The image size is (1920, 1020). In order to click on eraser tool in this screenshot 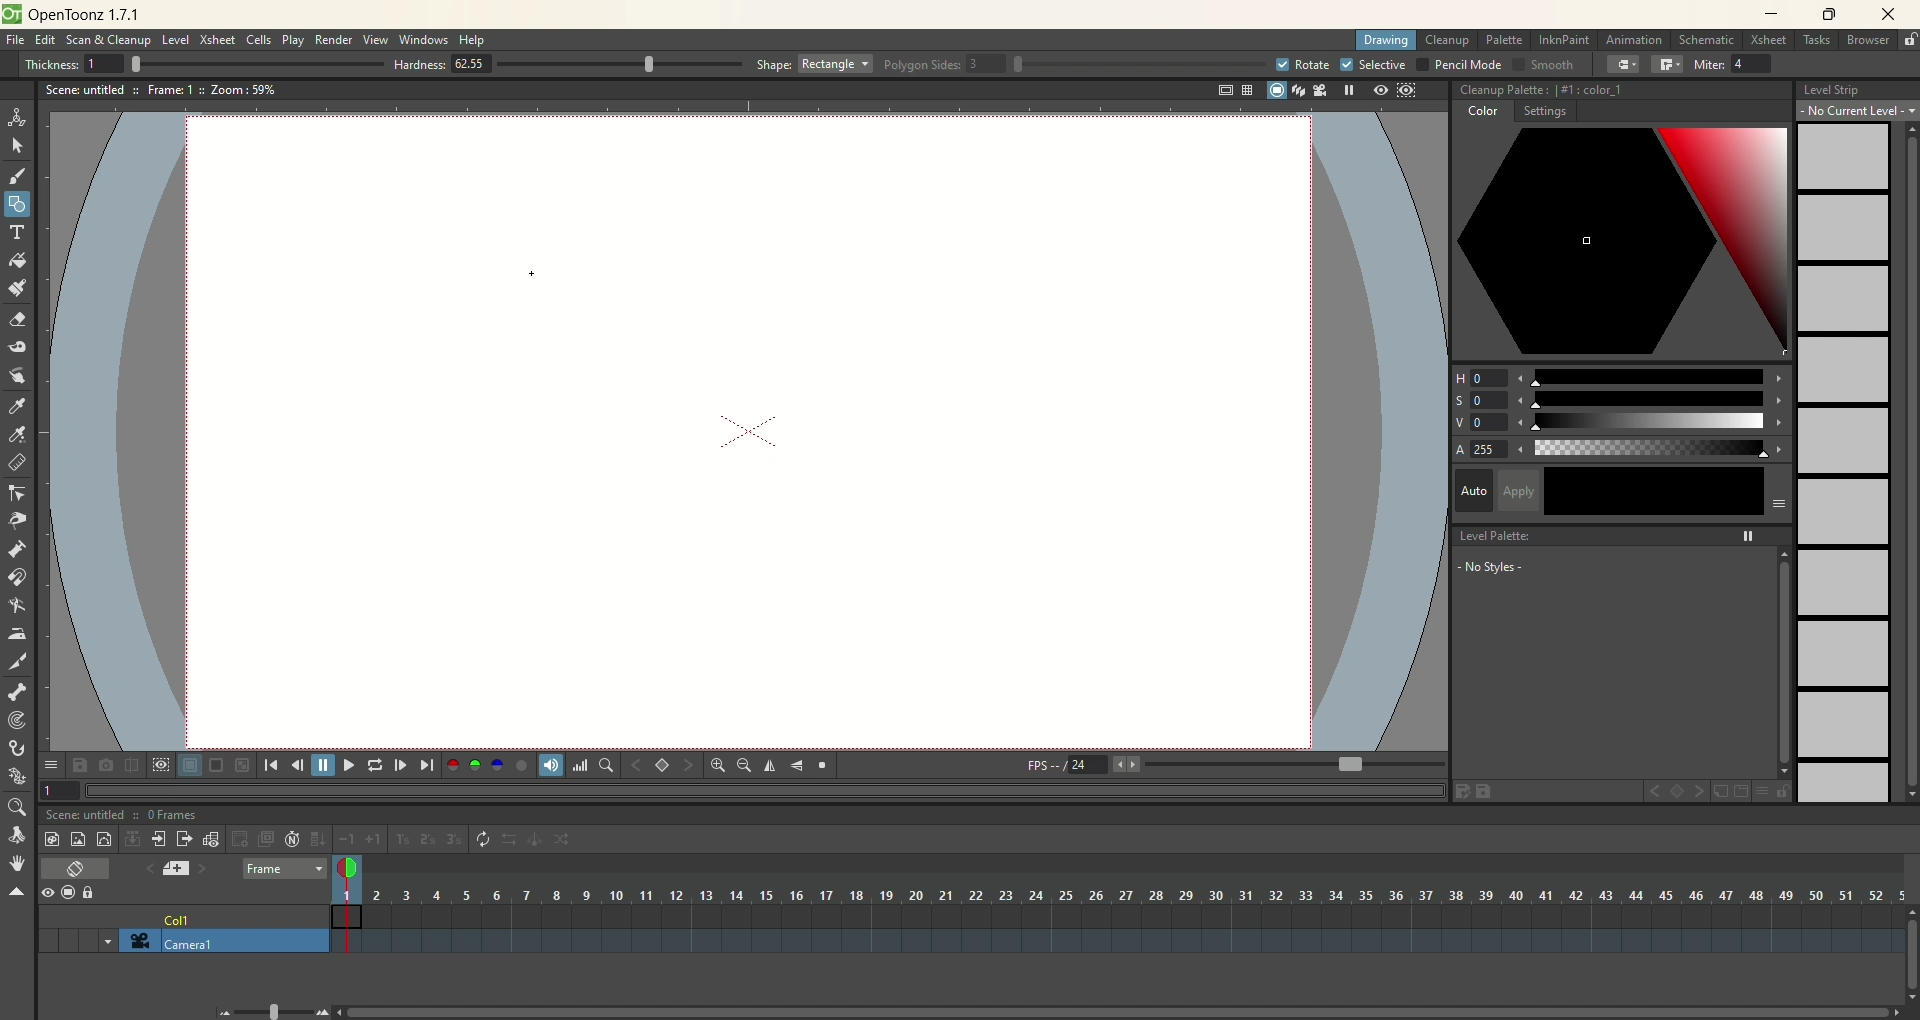, I will do `click(16, 322)`.